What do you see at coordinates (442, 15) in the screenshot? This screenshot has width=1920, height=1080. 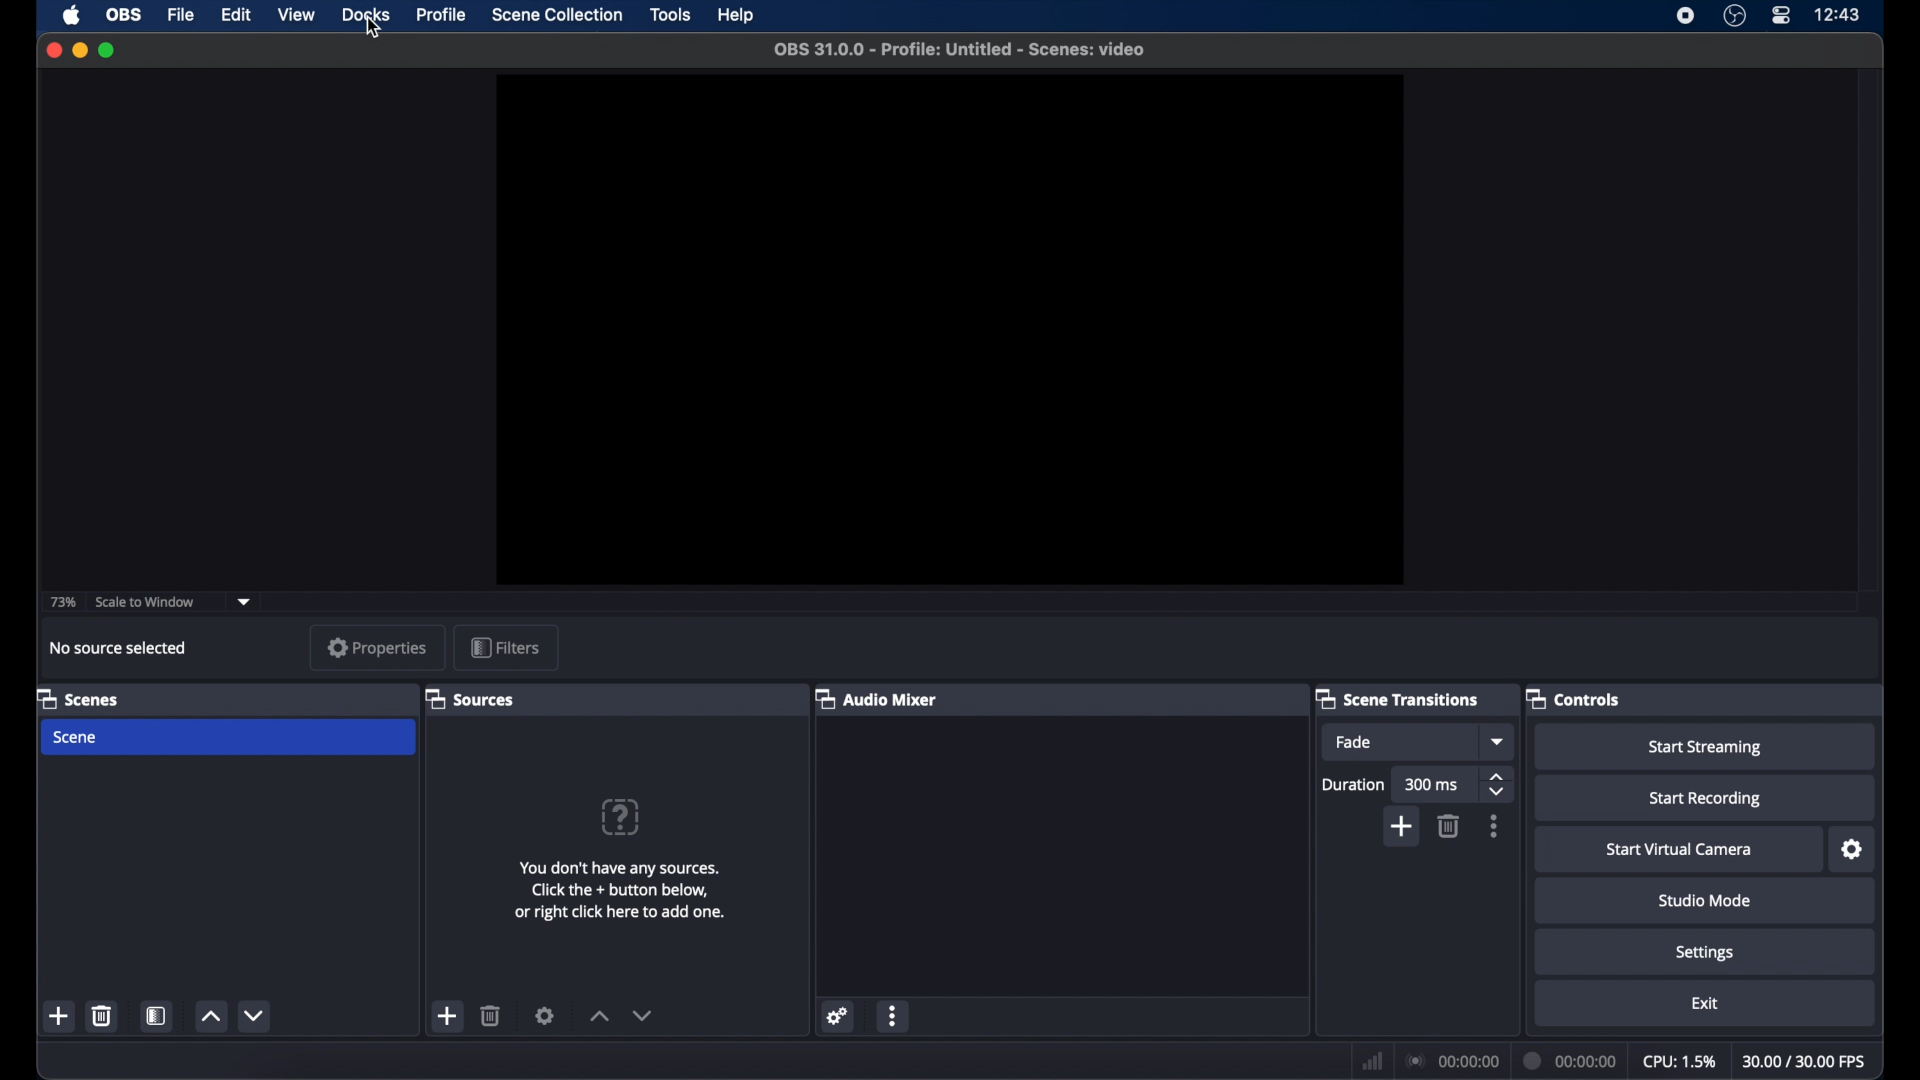 I see `profile` at bounding box center [442, 15].